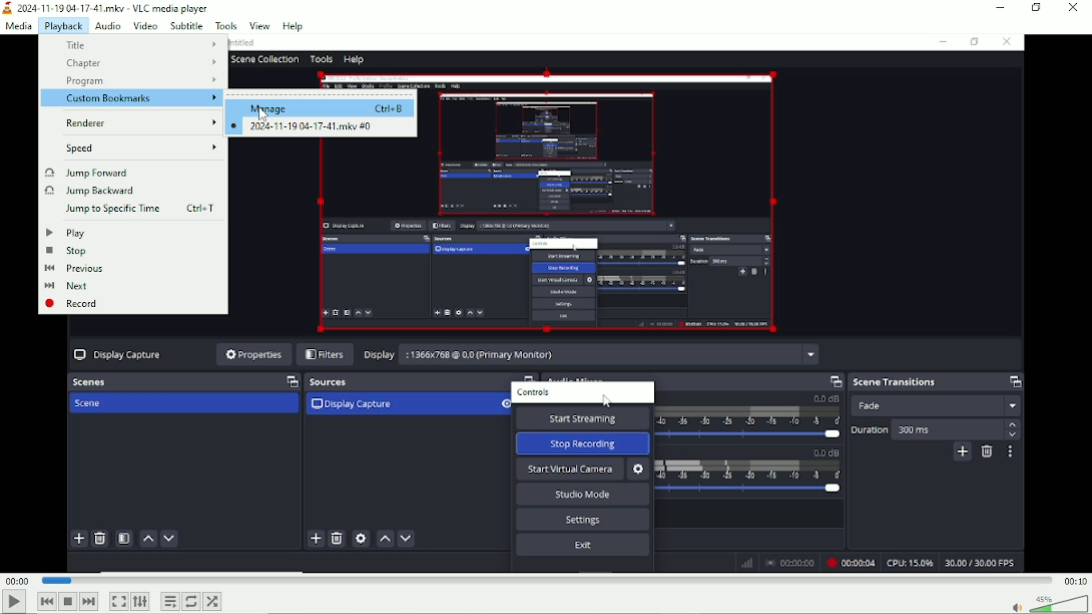 Image resolution: width=1092 pixels, height=614 pixels. I want to click on Chapter, so click(140, 63).